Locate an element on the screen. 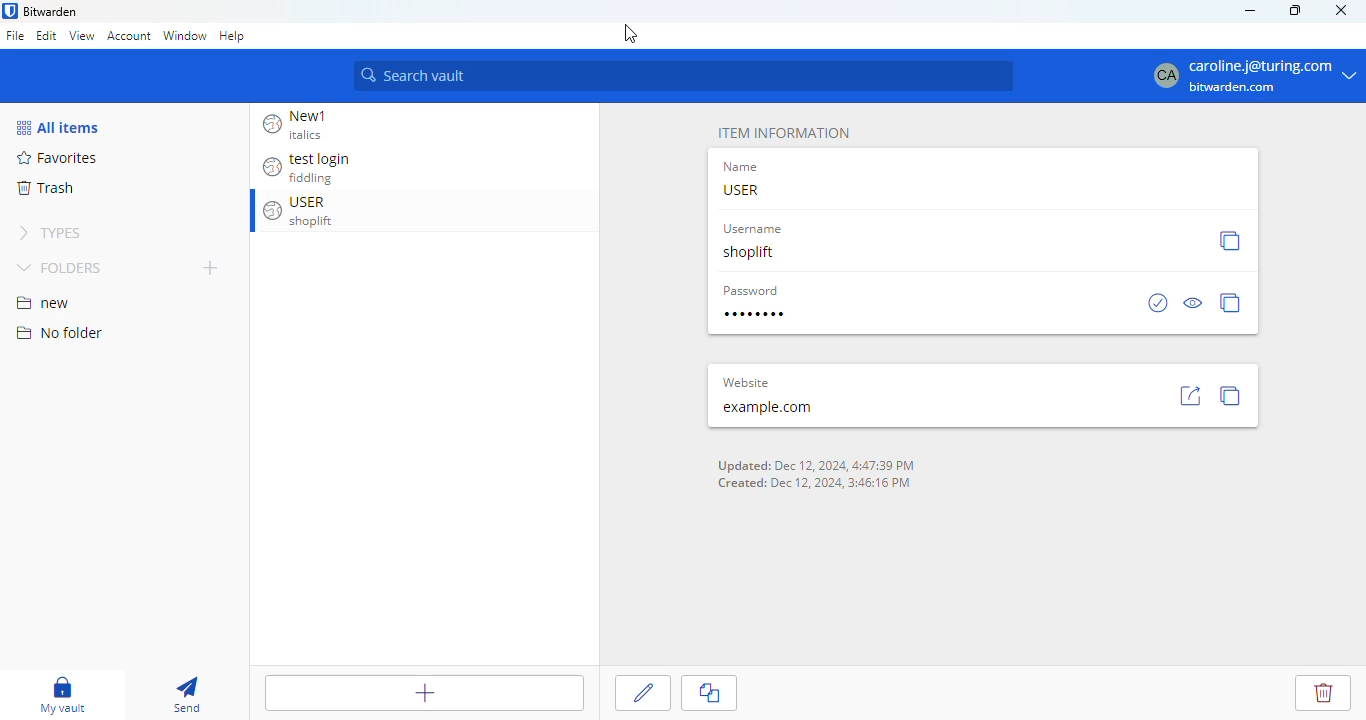 This screenshot has width=1366, height=720. test login   fiddling is located at coordinates (306, 168).